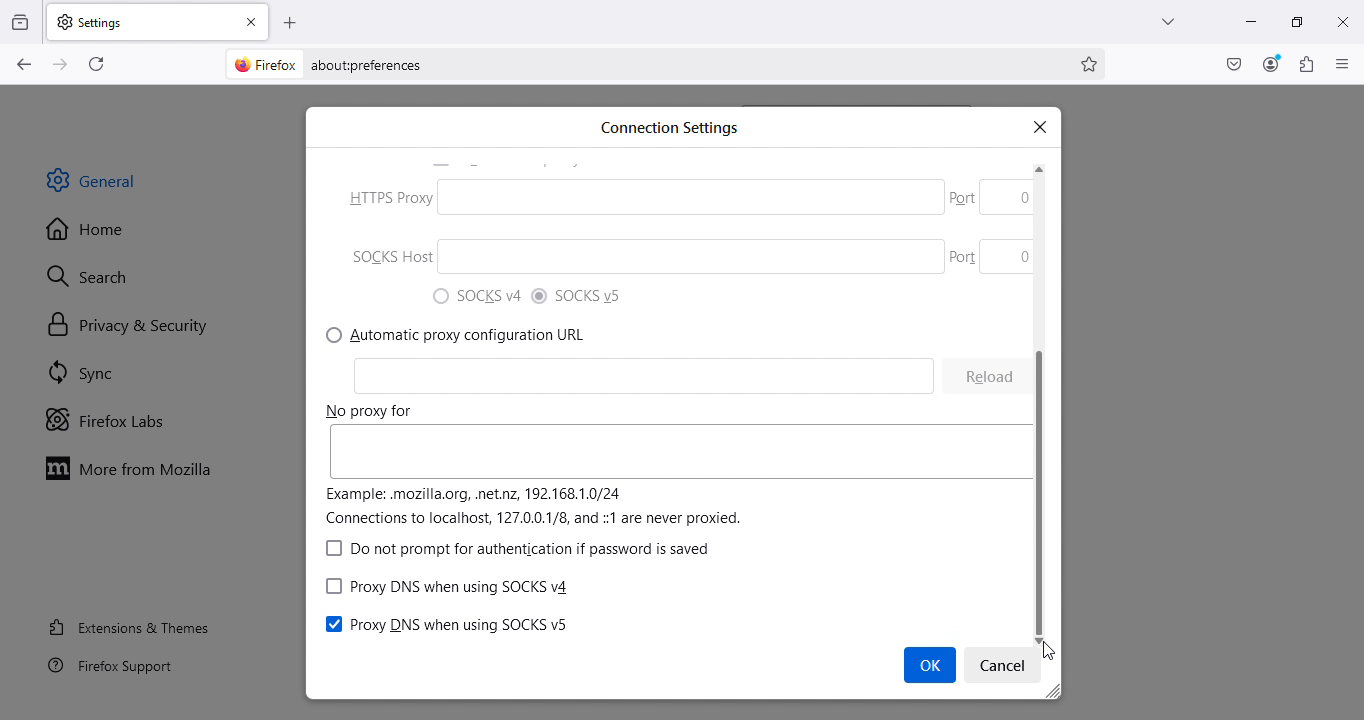 The width and height of the screenshot is (1364, 720). I want to click on ") SOCKS v4, so click(520, 549).